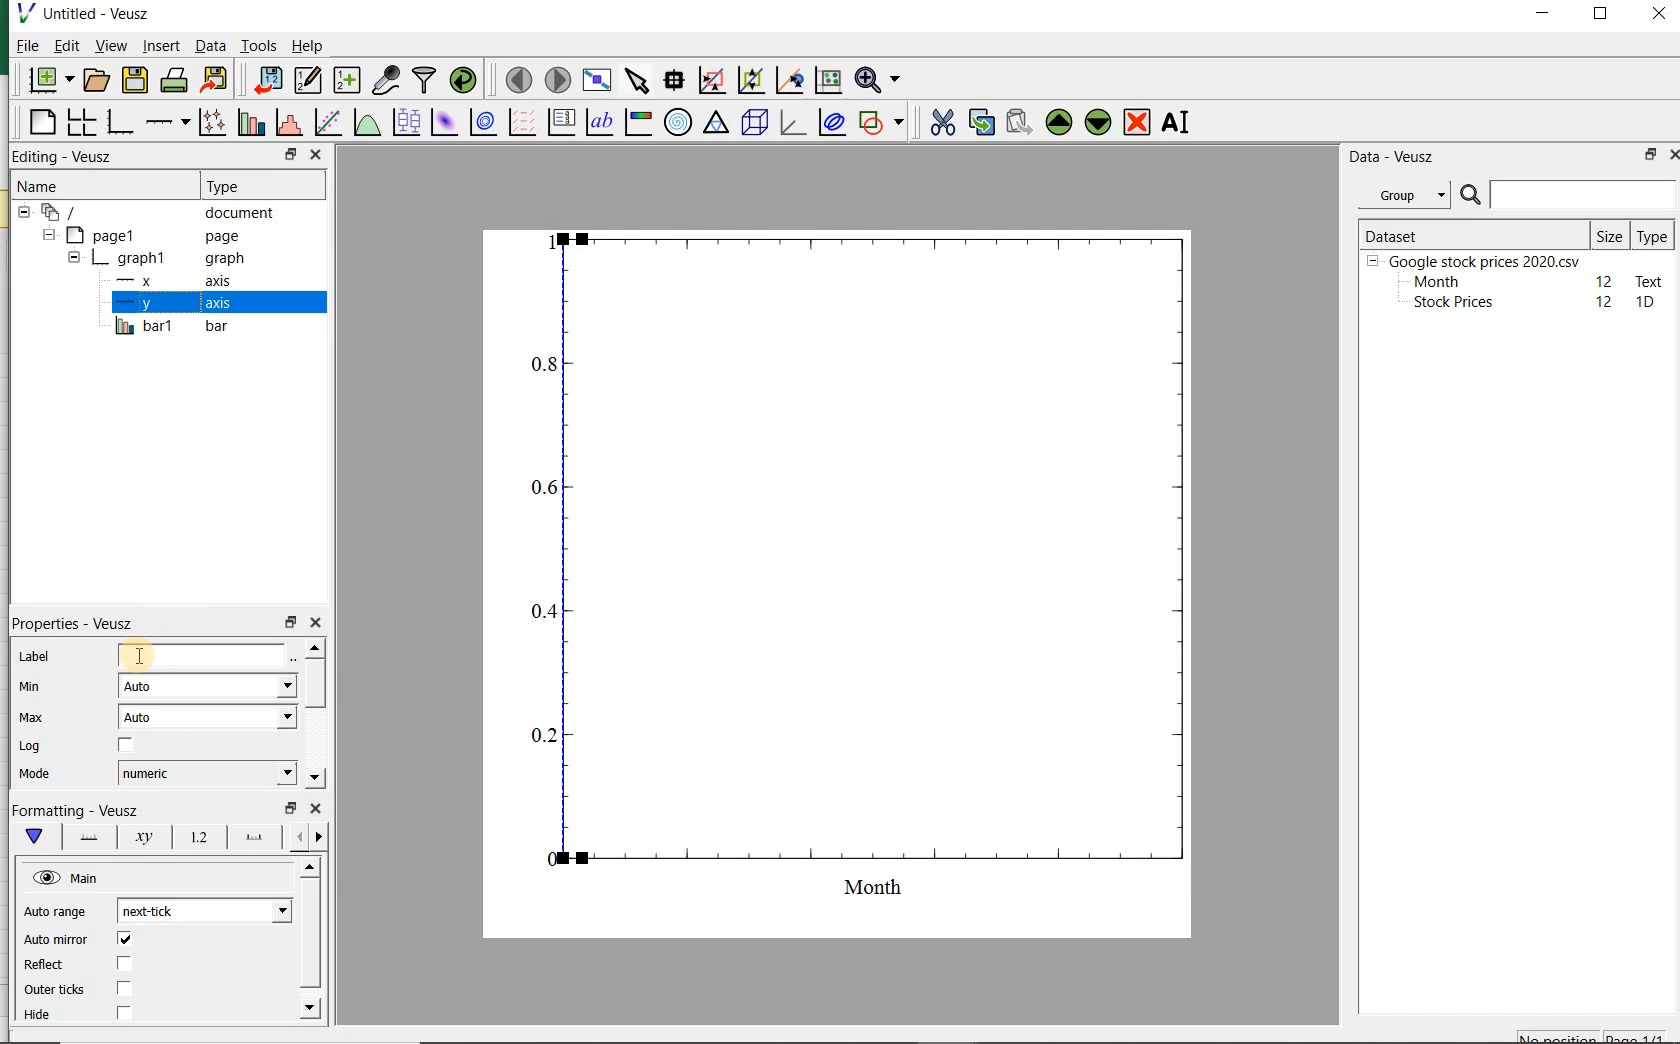 This screenshot has width=1680, height=1044. Describe the element at coordinates (153, 260) in the screenshot. I see `graph1` at that location.